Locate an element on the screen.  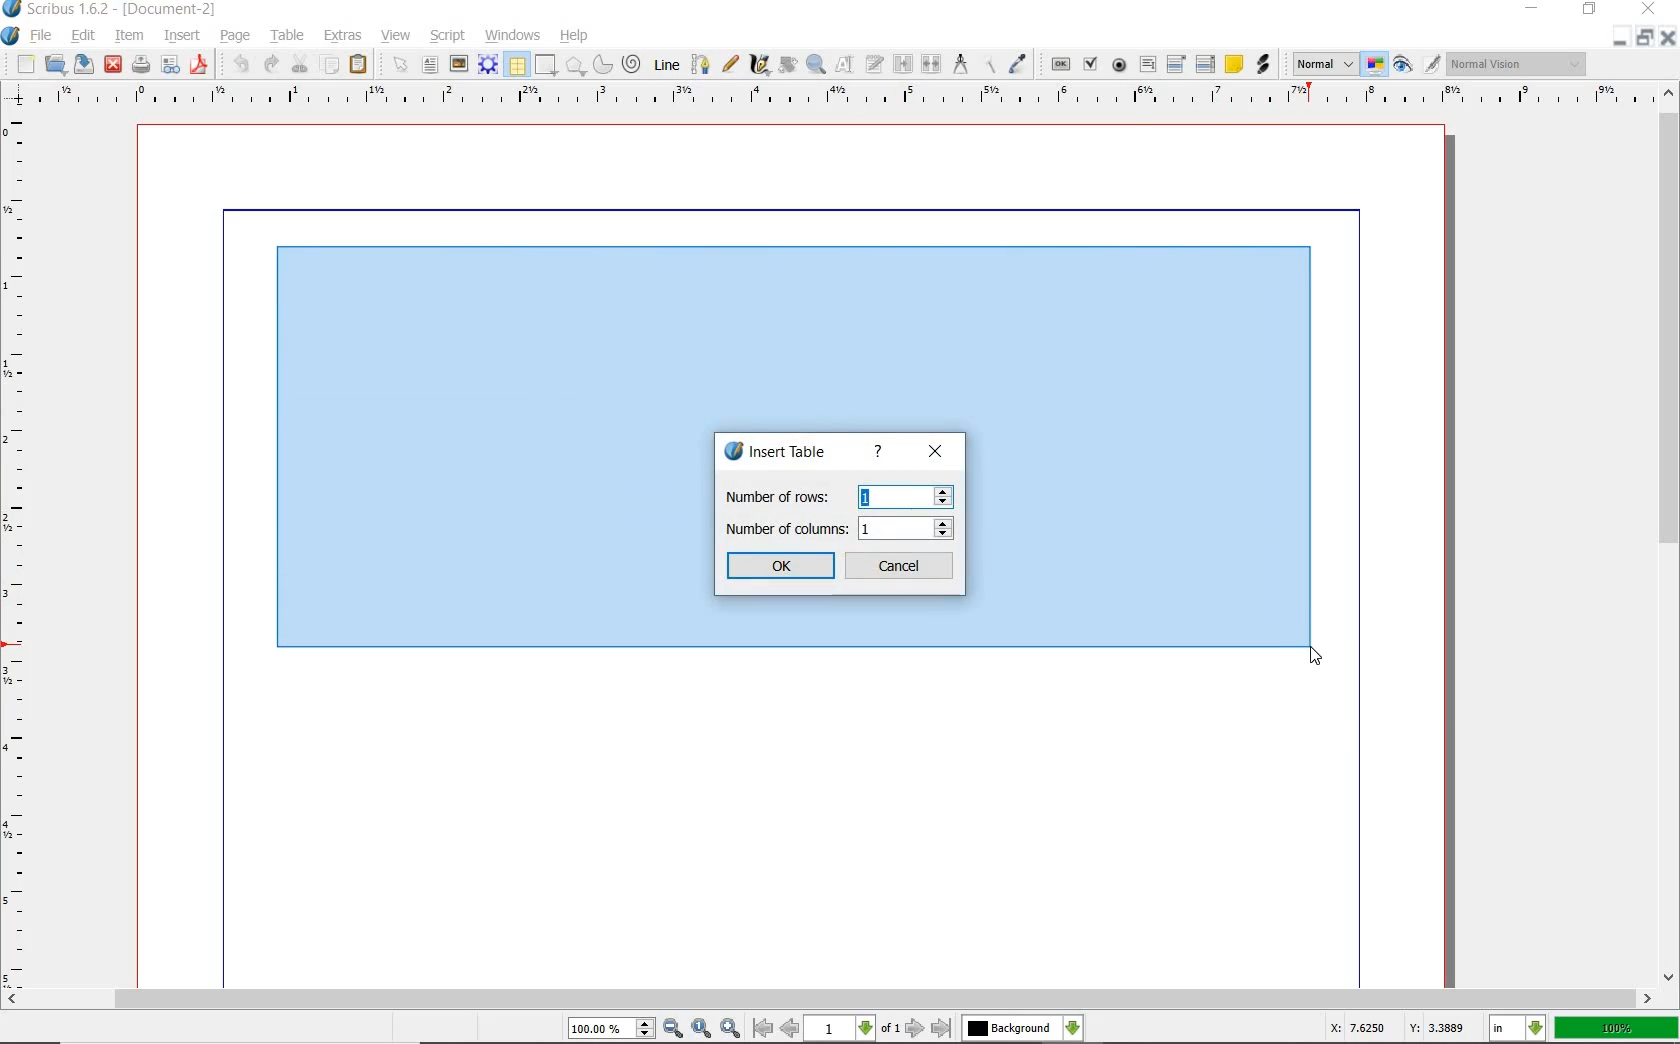
Number of rows: is located at coordinates (786, 495).